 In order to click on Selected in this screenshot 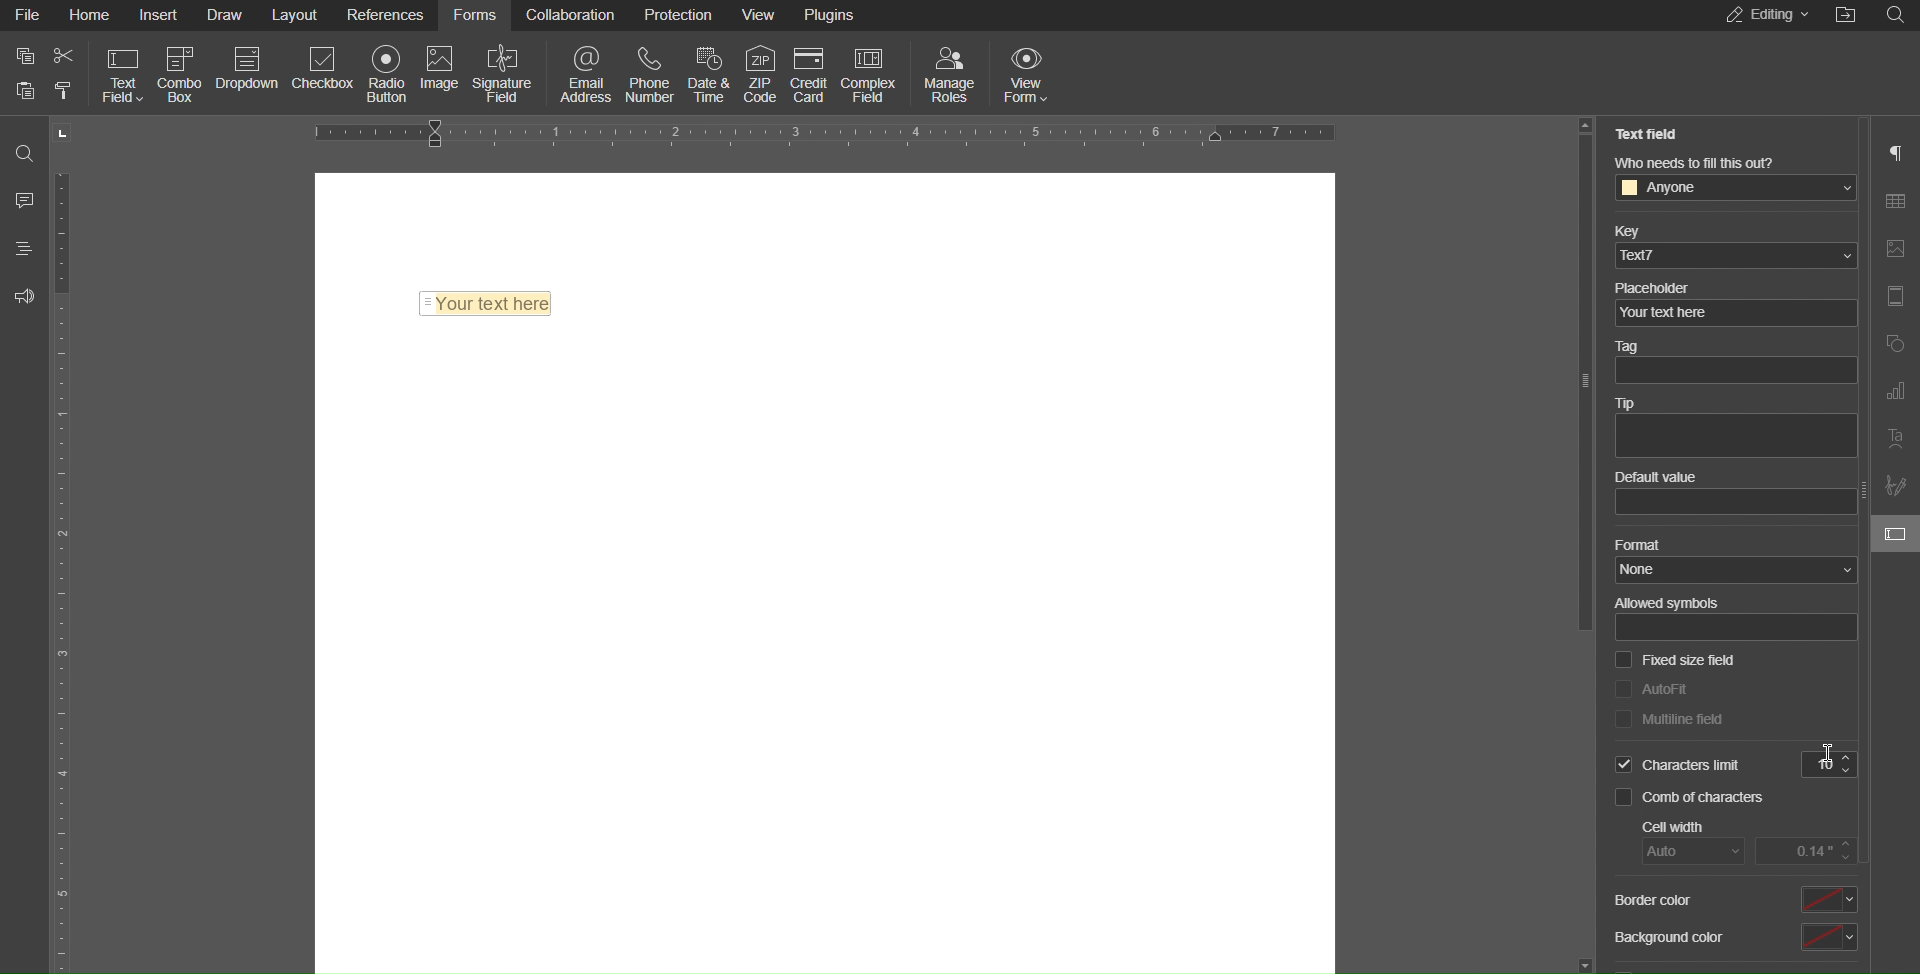, I will do `click(1675, 766)`.